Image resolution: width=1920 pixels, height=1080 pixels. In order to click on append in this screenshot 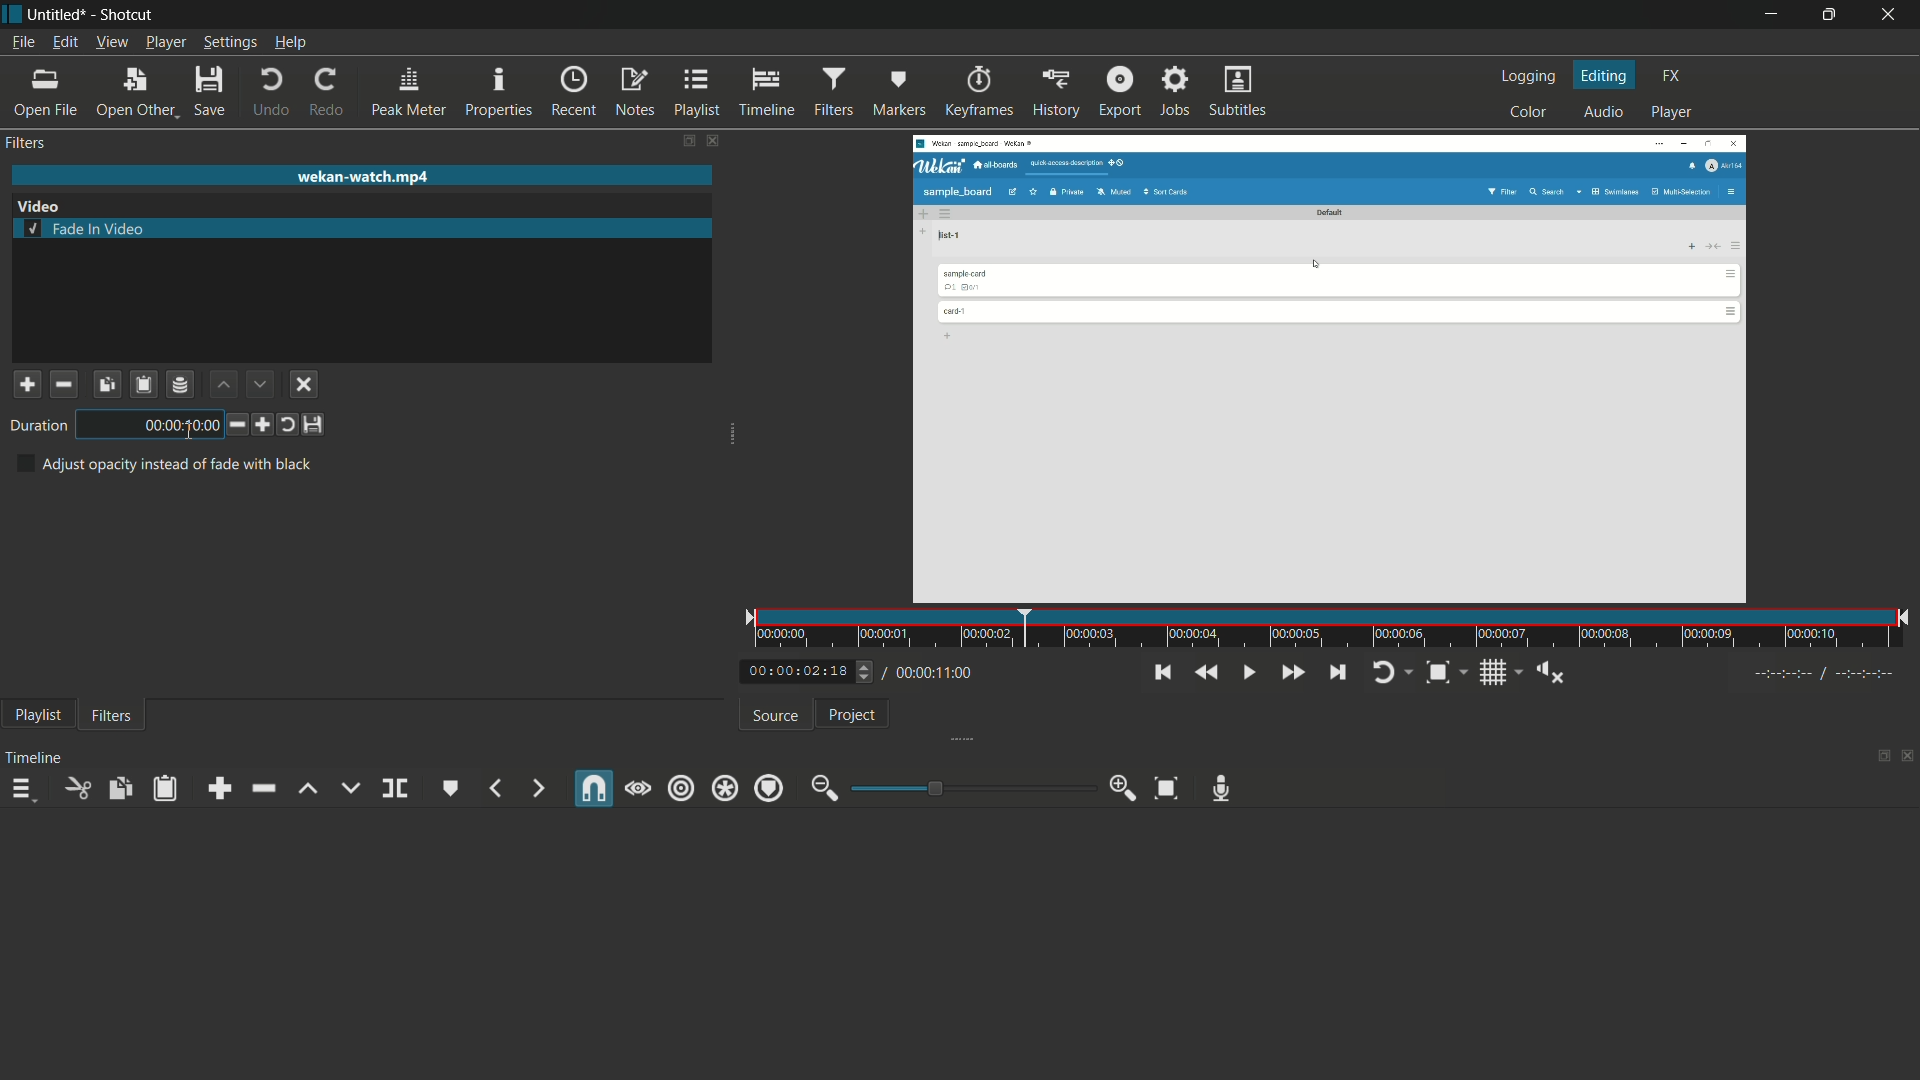, I will do `click(219, 788)`.